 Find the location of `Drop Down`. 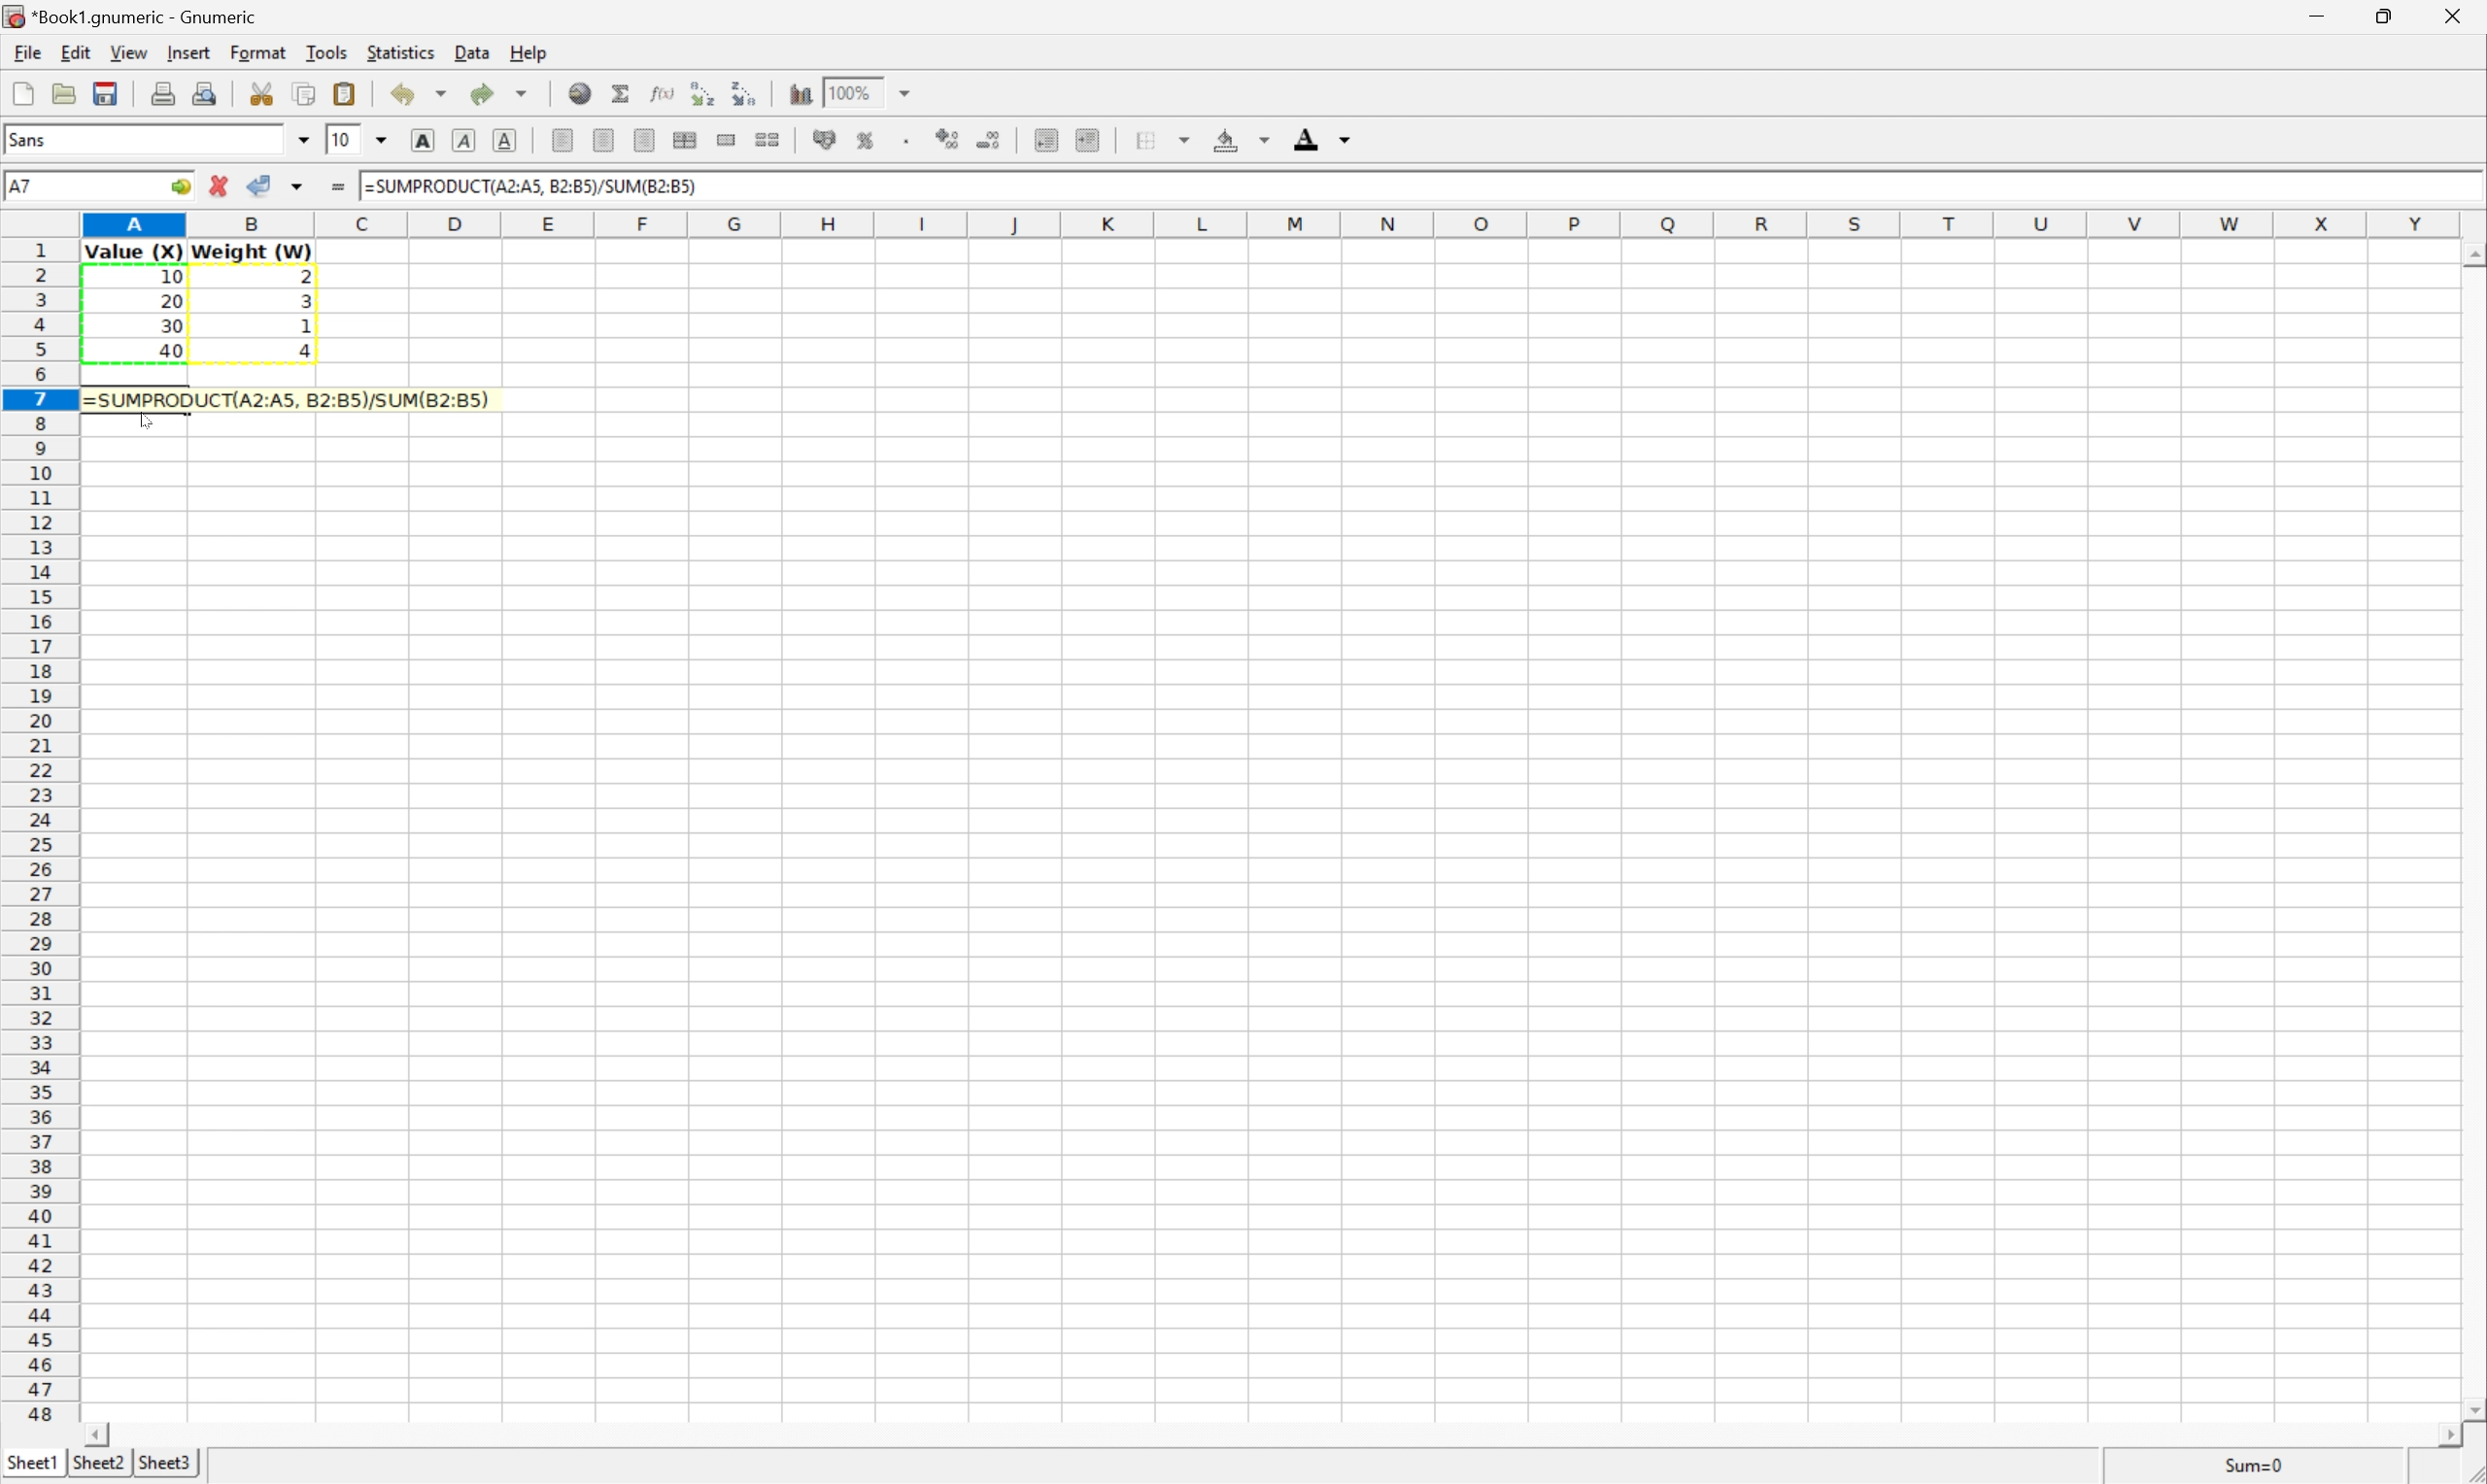

Drop Down is located at coordinates (908, 93).